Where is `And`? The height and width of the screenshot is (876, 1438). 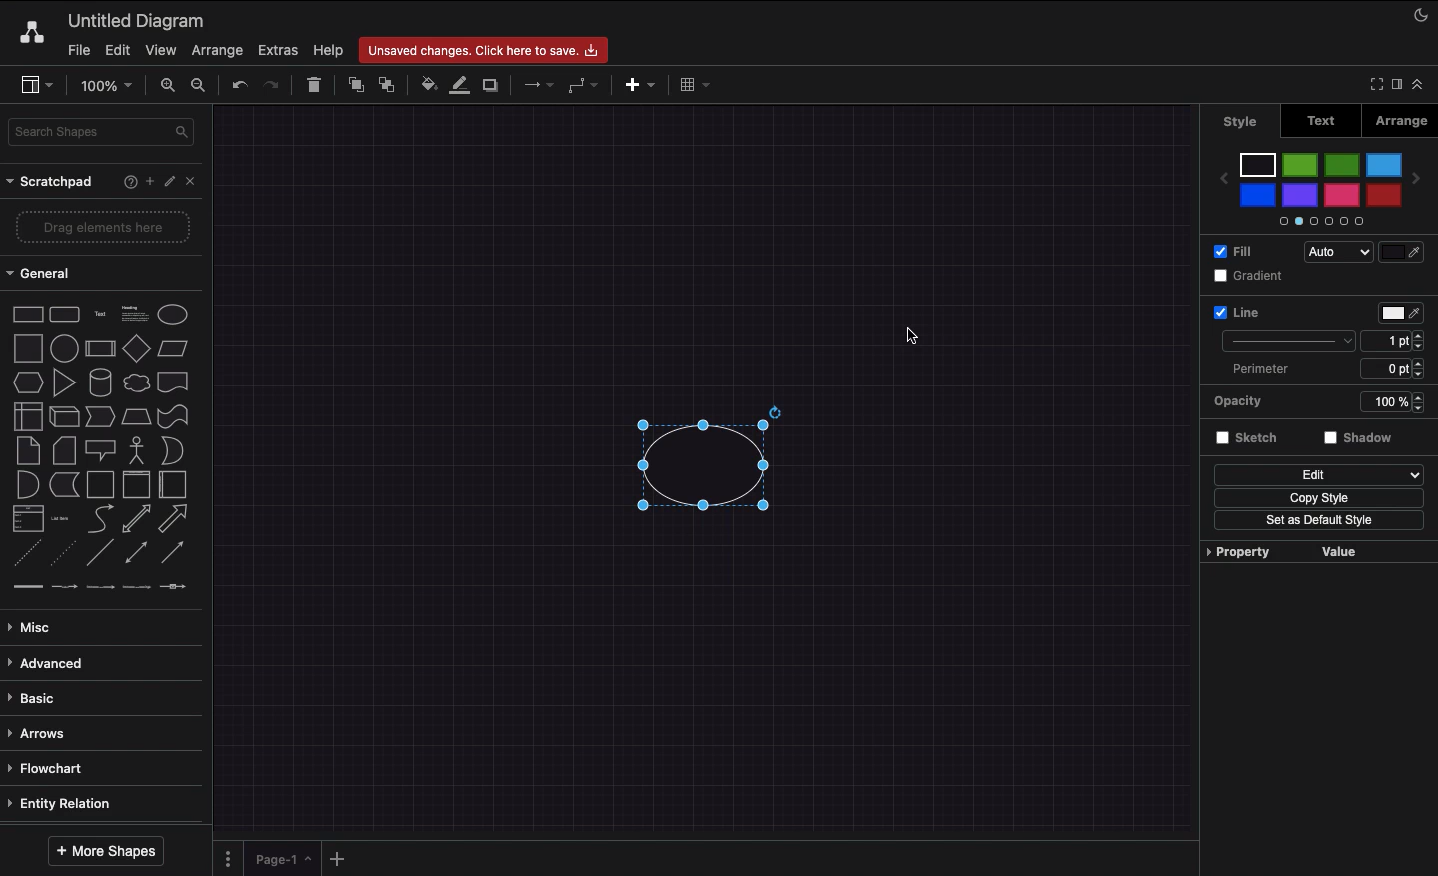
And is located at coordinates (29, 486).